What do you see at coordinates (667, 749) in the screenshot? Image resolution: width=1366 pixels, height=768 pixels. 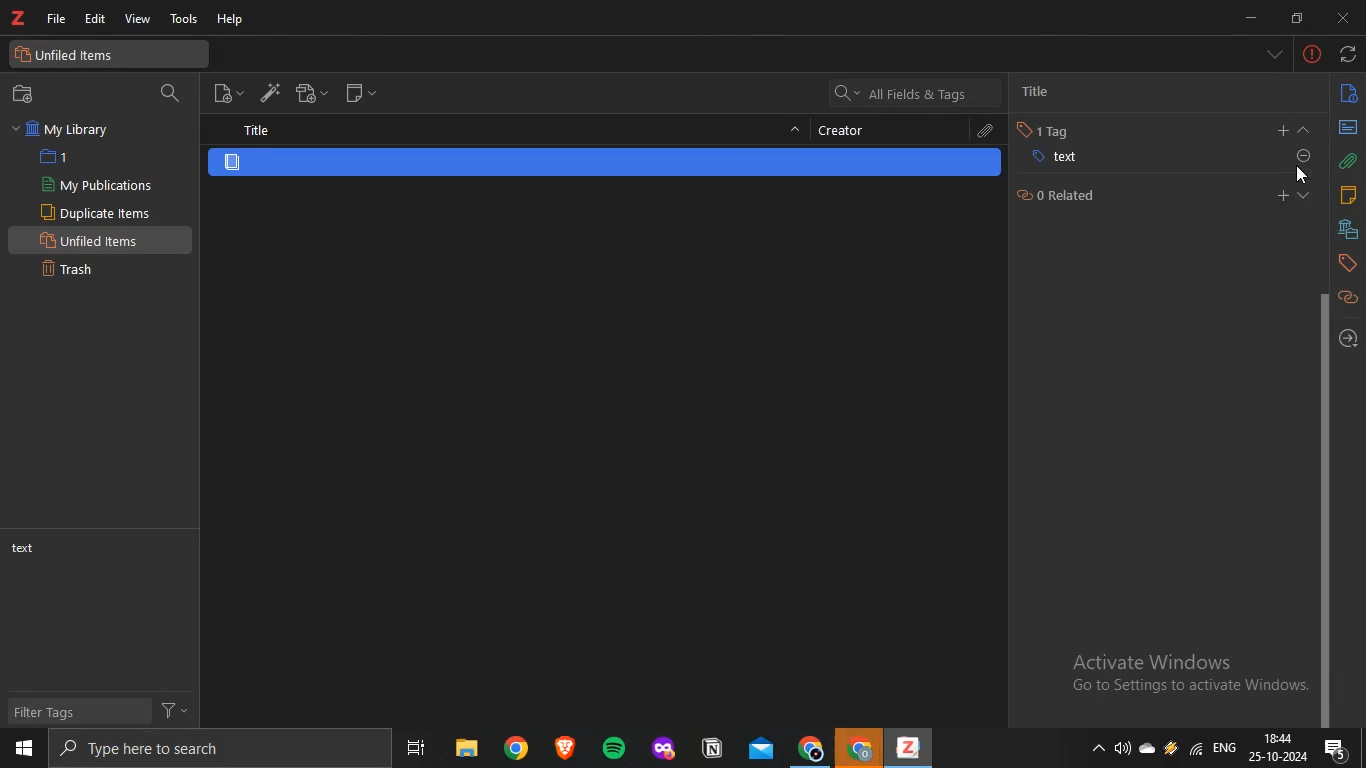 I see `app` at bounding box center [667, 749].